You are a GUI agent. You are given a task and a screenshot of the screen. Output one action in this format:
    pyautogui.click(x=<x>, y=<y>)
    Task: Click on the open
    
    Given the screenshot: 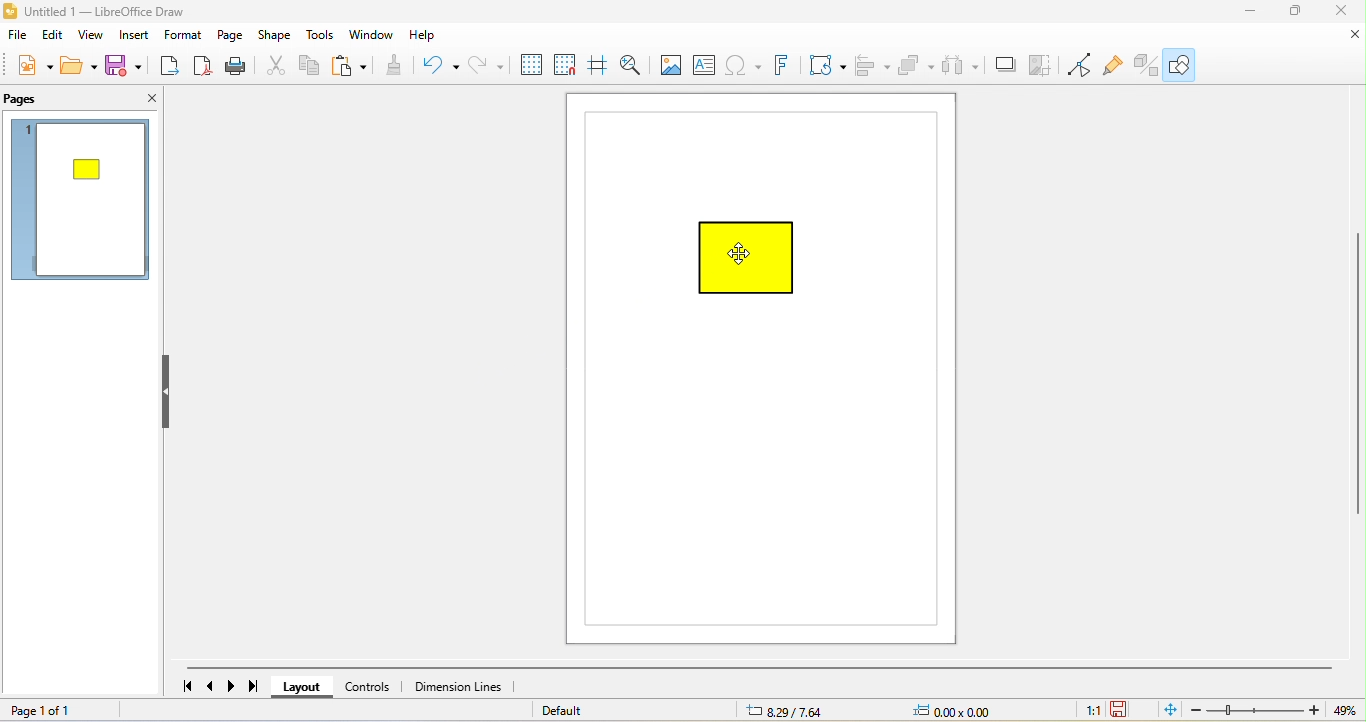 What is the action you would take?
    pyautogui.click(x=78, y=68)
    